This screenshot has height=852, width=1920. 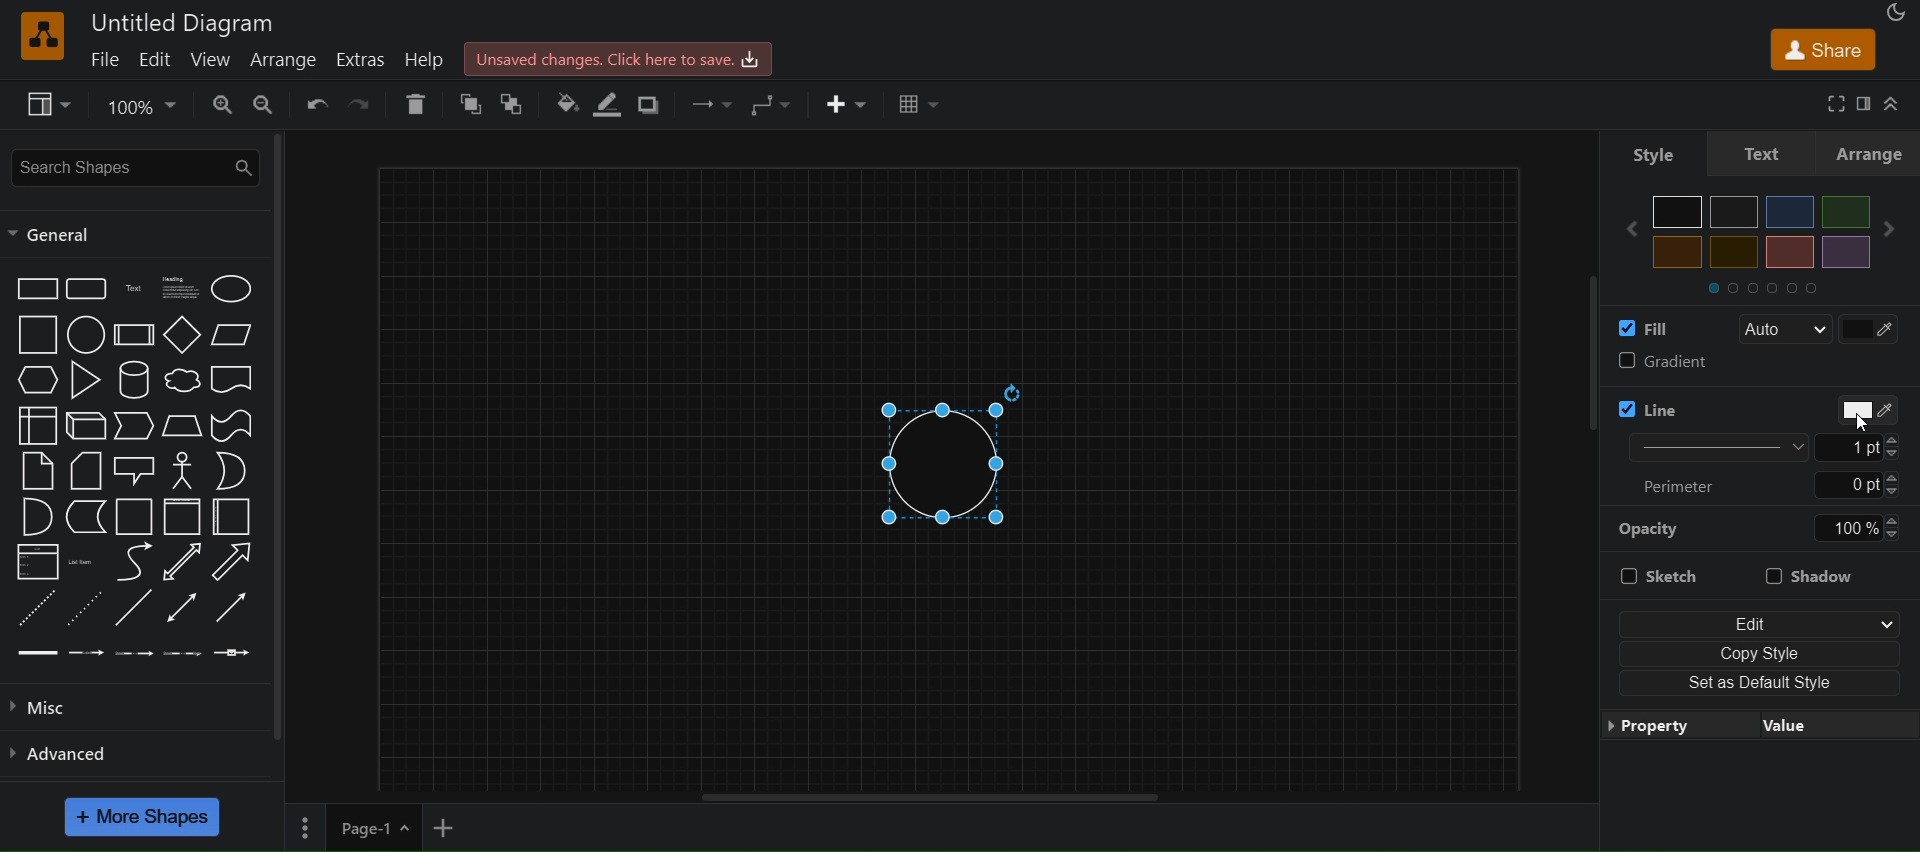 What do you see at coordinates (1844, 251) in the screenshot?
I see `purple color` at bounding box center [1844, 251].